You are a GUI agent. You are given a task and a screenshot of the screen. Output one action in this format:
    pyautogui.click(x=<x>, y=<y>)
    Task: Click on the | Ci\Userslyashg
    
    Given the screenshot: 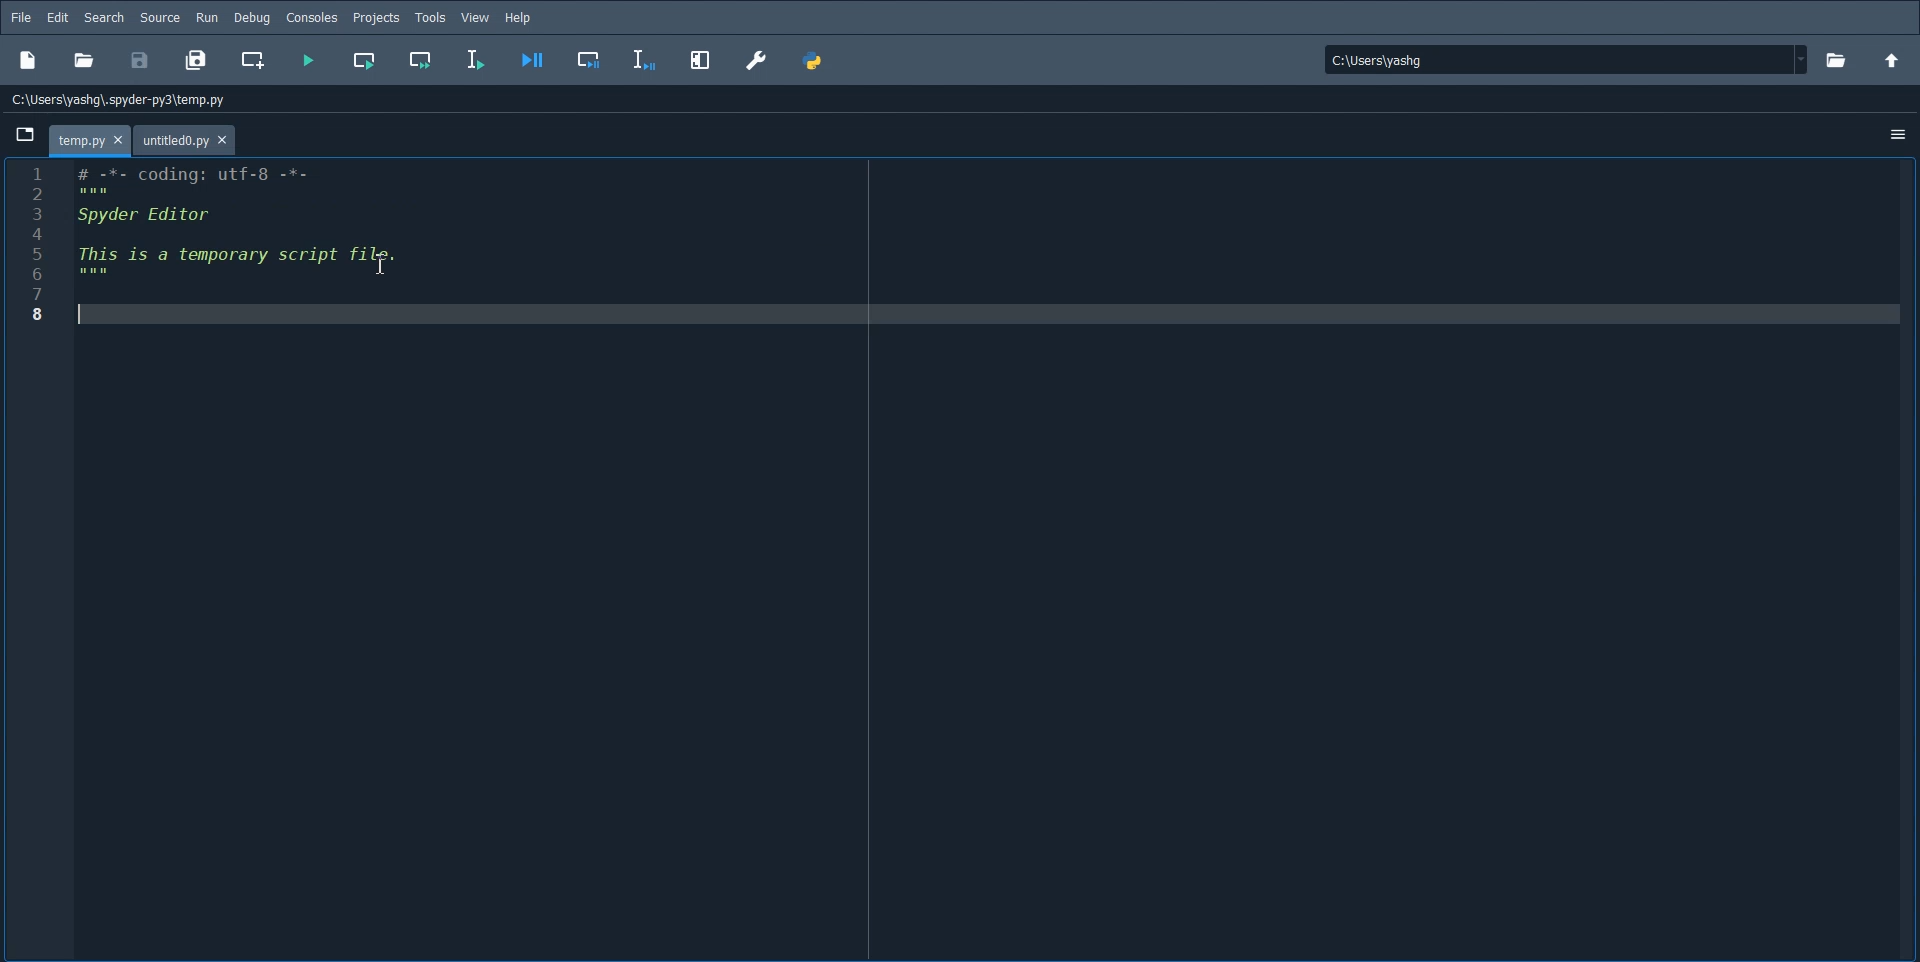 What is the action you would take?
    pyautogui.click(x=1390, y=62)
    